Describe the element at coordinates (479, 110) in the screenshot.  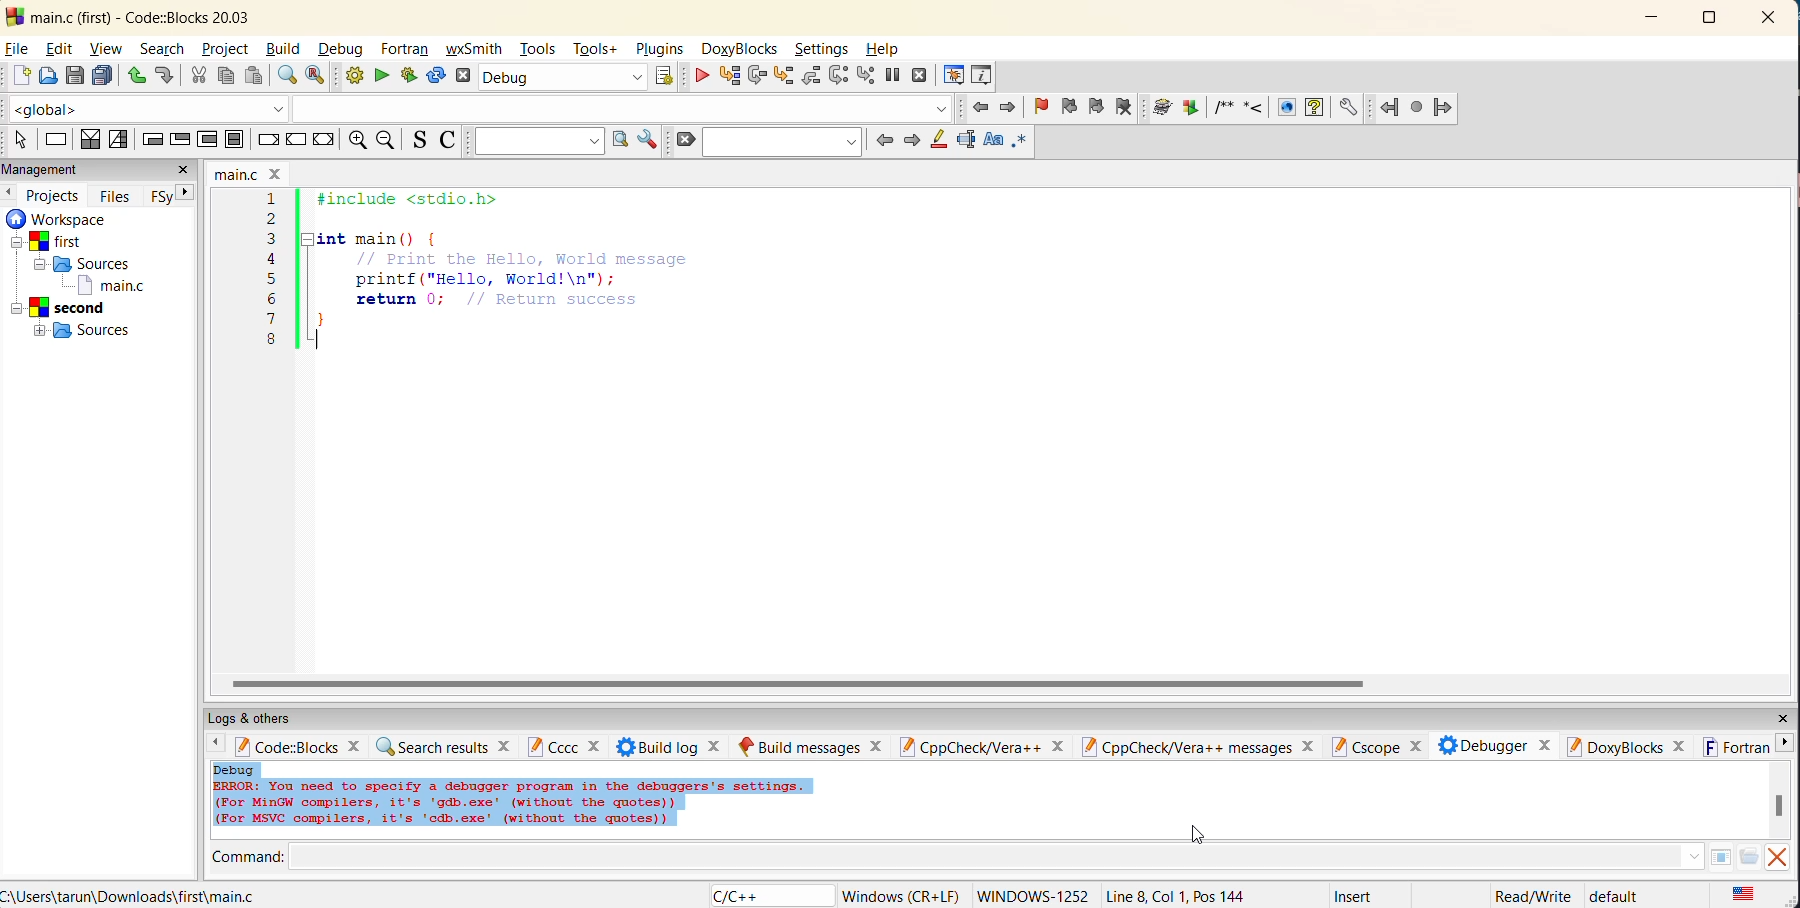
I see `code completion compiler` at that location.